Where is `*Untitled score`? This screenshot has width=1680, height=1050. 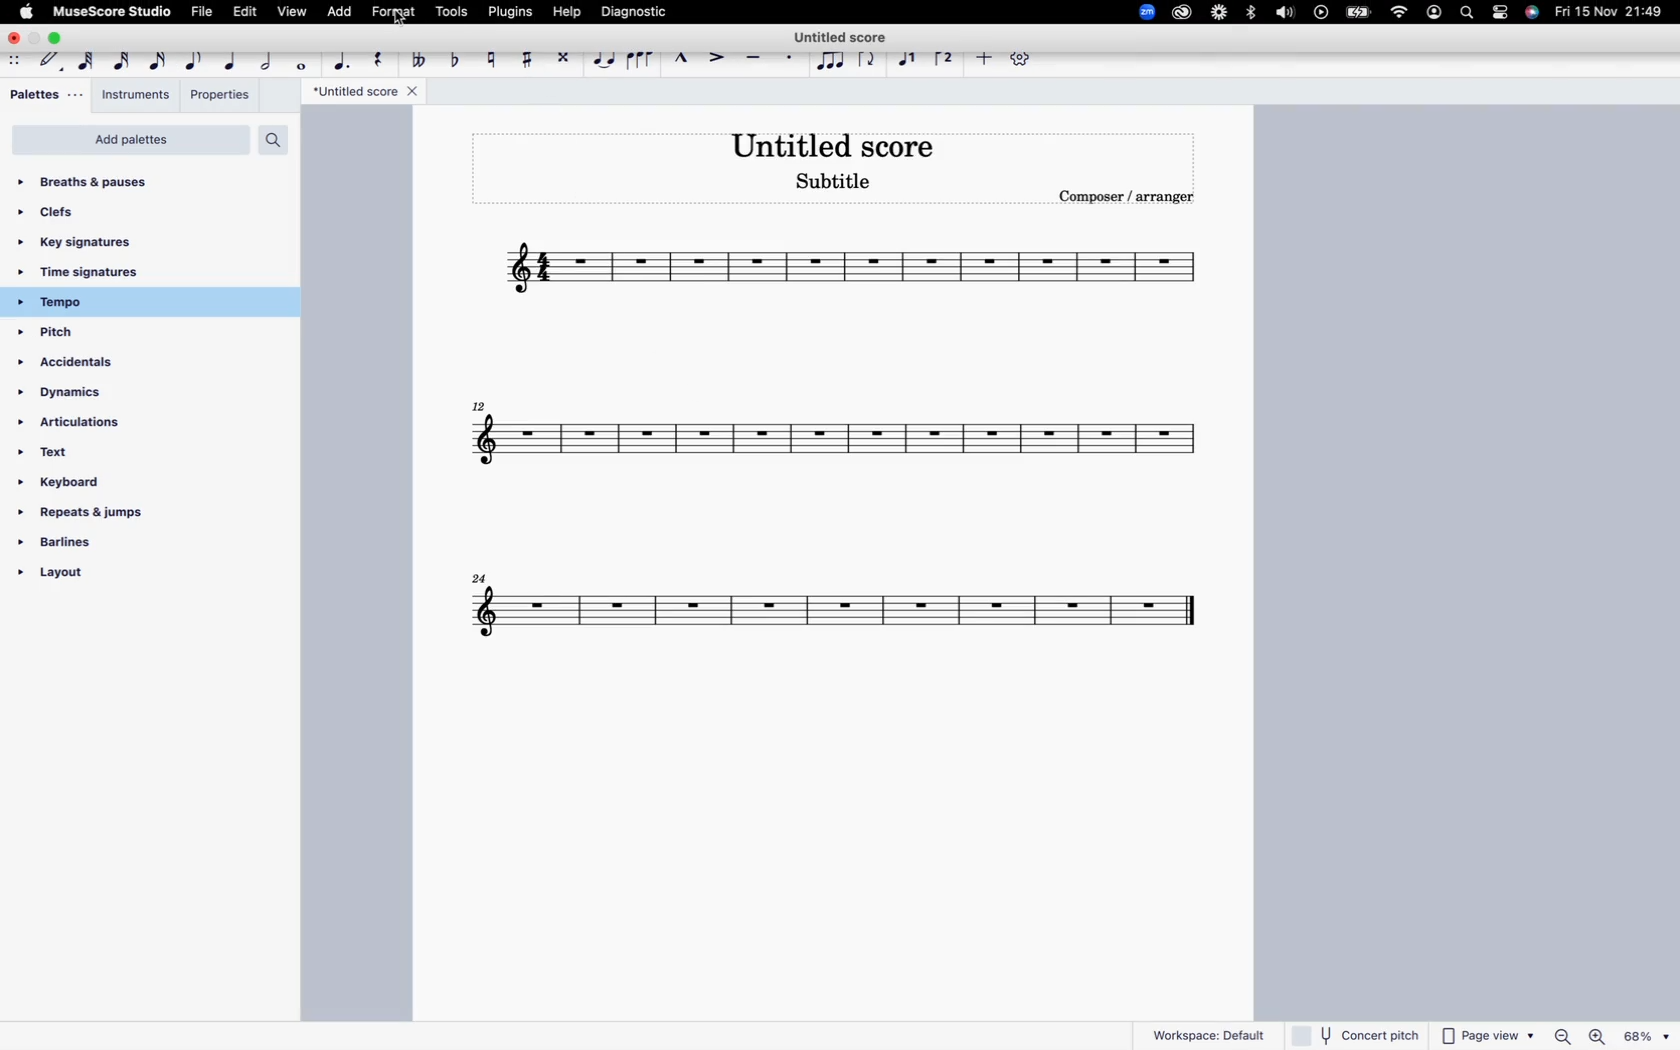 *Untitled score is located at coordinates (366, 92).